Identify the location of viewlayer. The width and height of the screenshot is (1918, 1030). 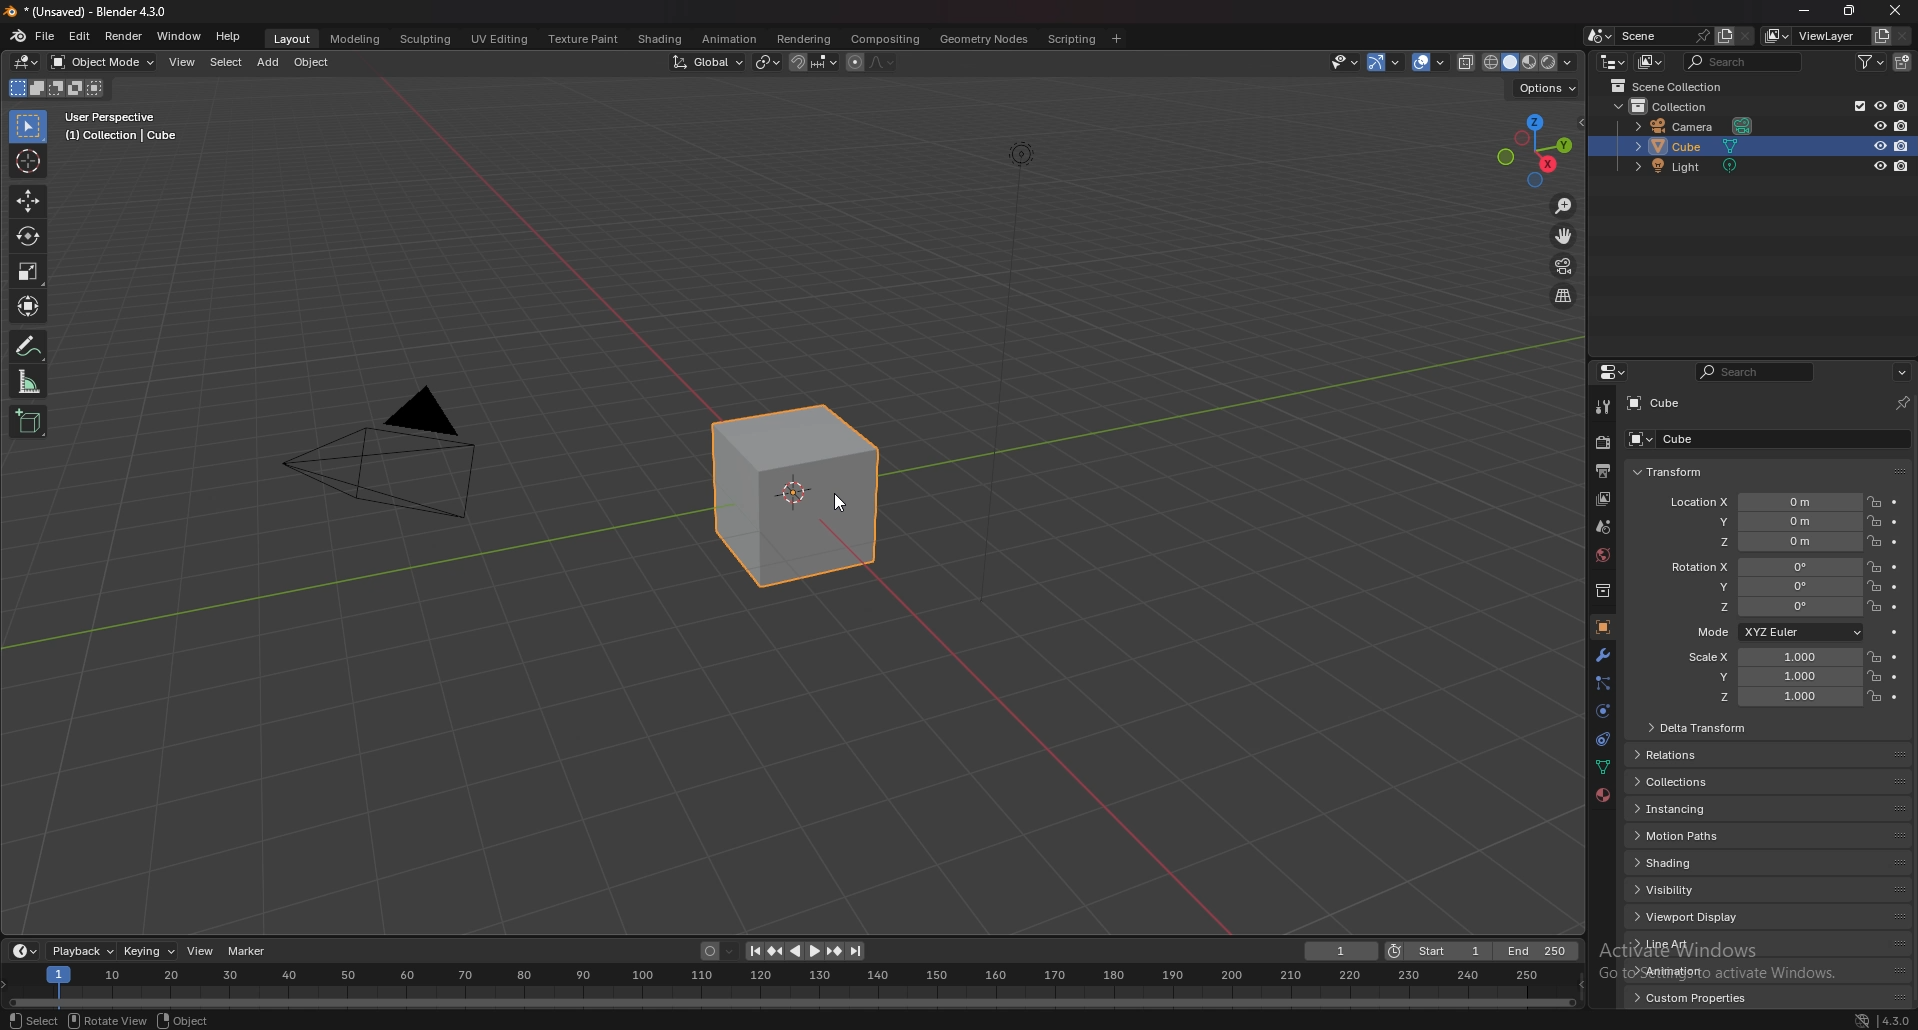
(1813, 36).